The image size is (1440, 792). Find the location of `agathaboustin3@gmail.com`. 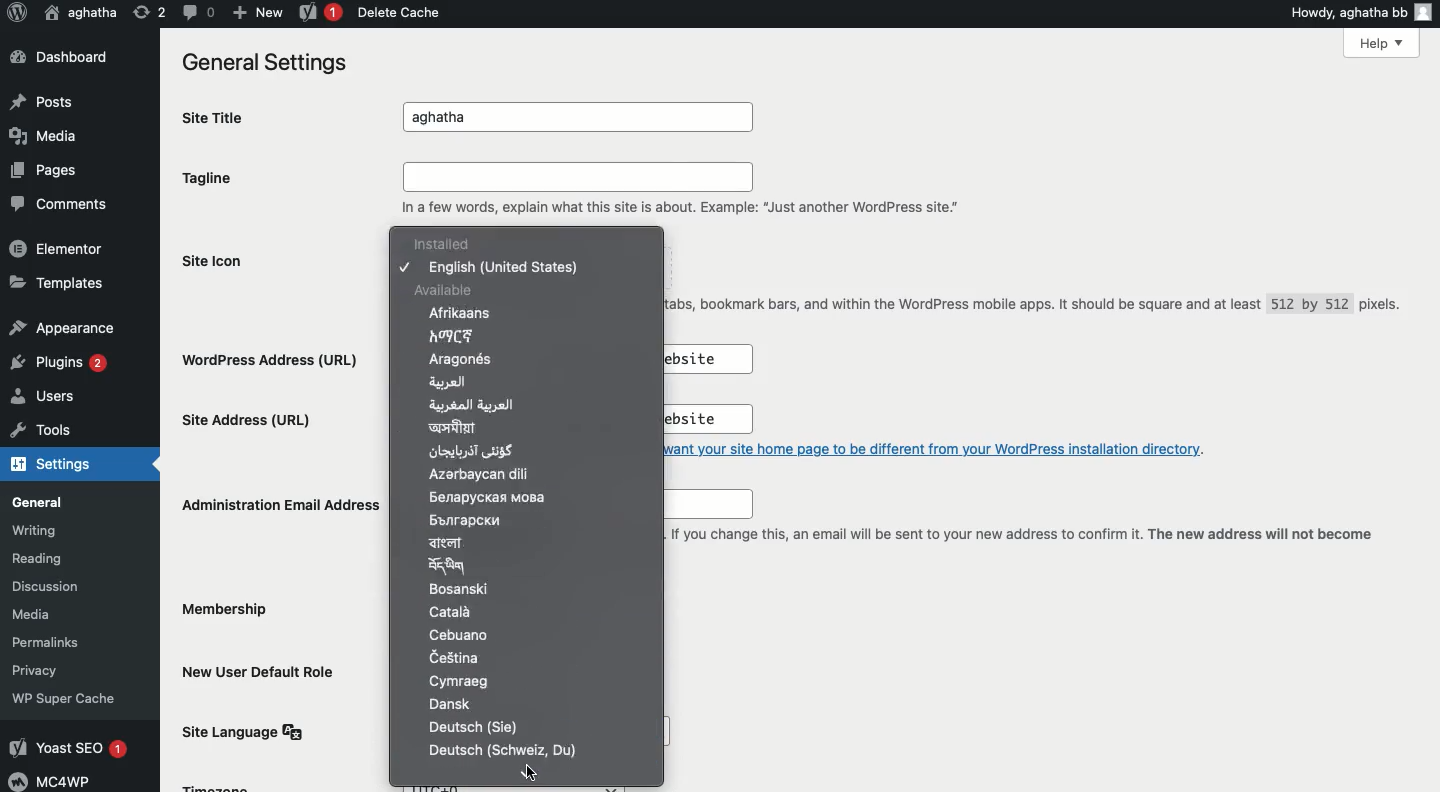

agathaboustin3@gmail.com is located at coordinates (702, 505).